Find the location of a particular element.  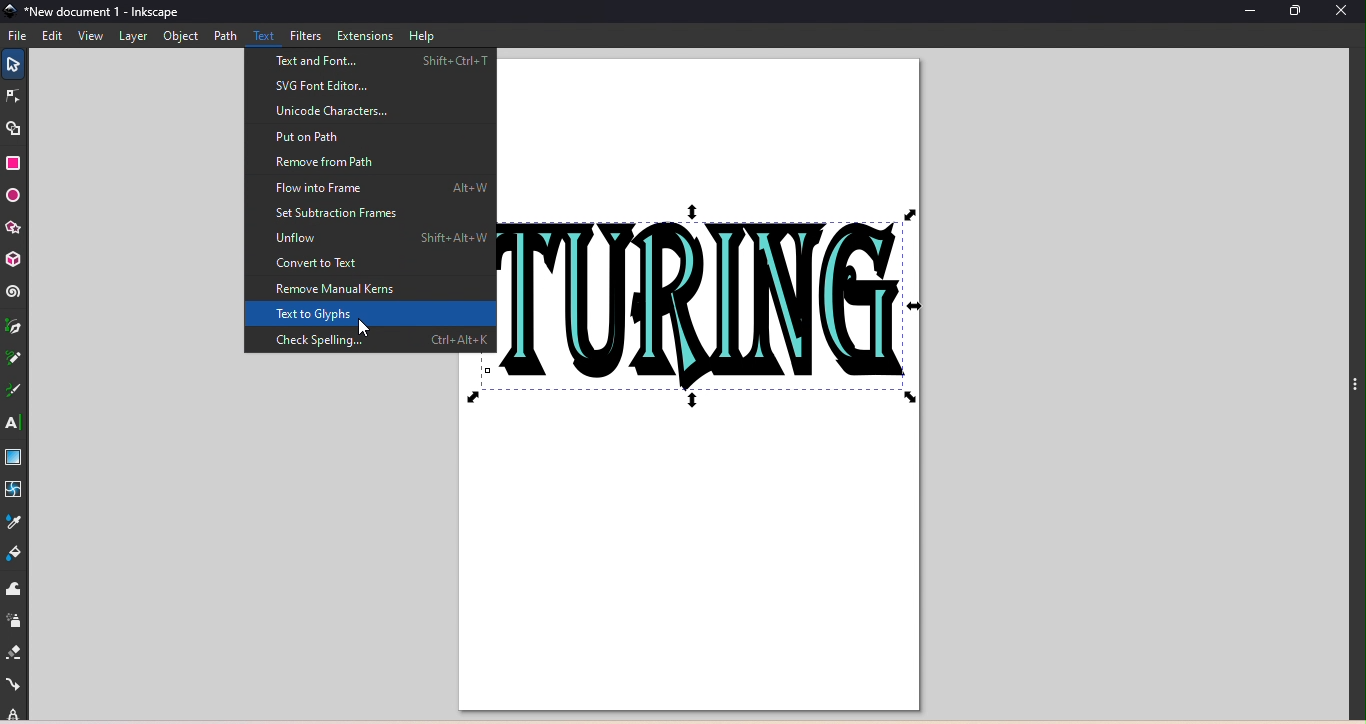

Unflow is located at coordinates (372, 238).